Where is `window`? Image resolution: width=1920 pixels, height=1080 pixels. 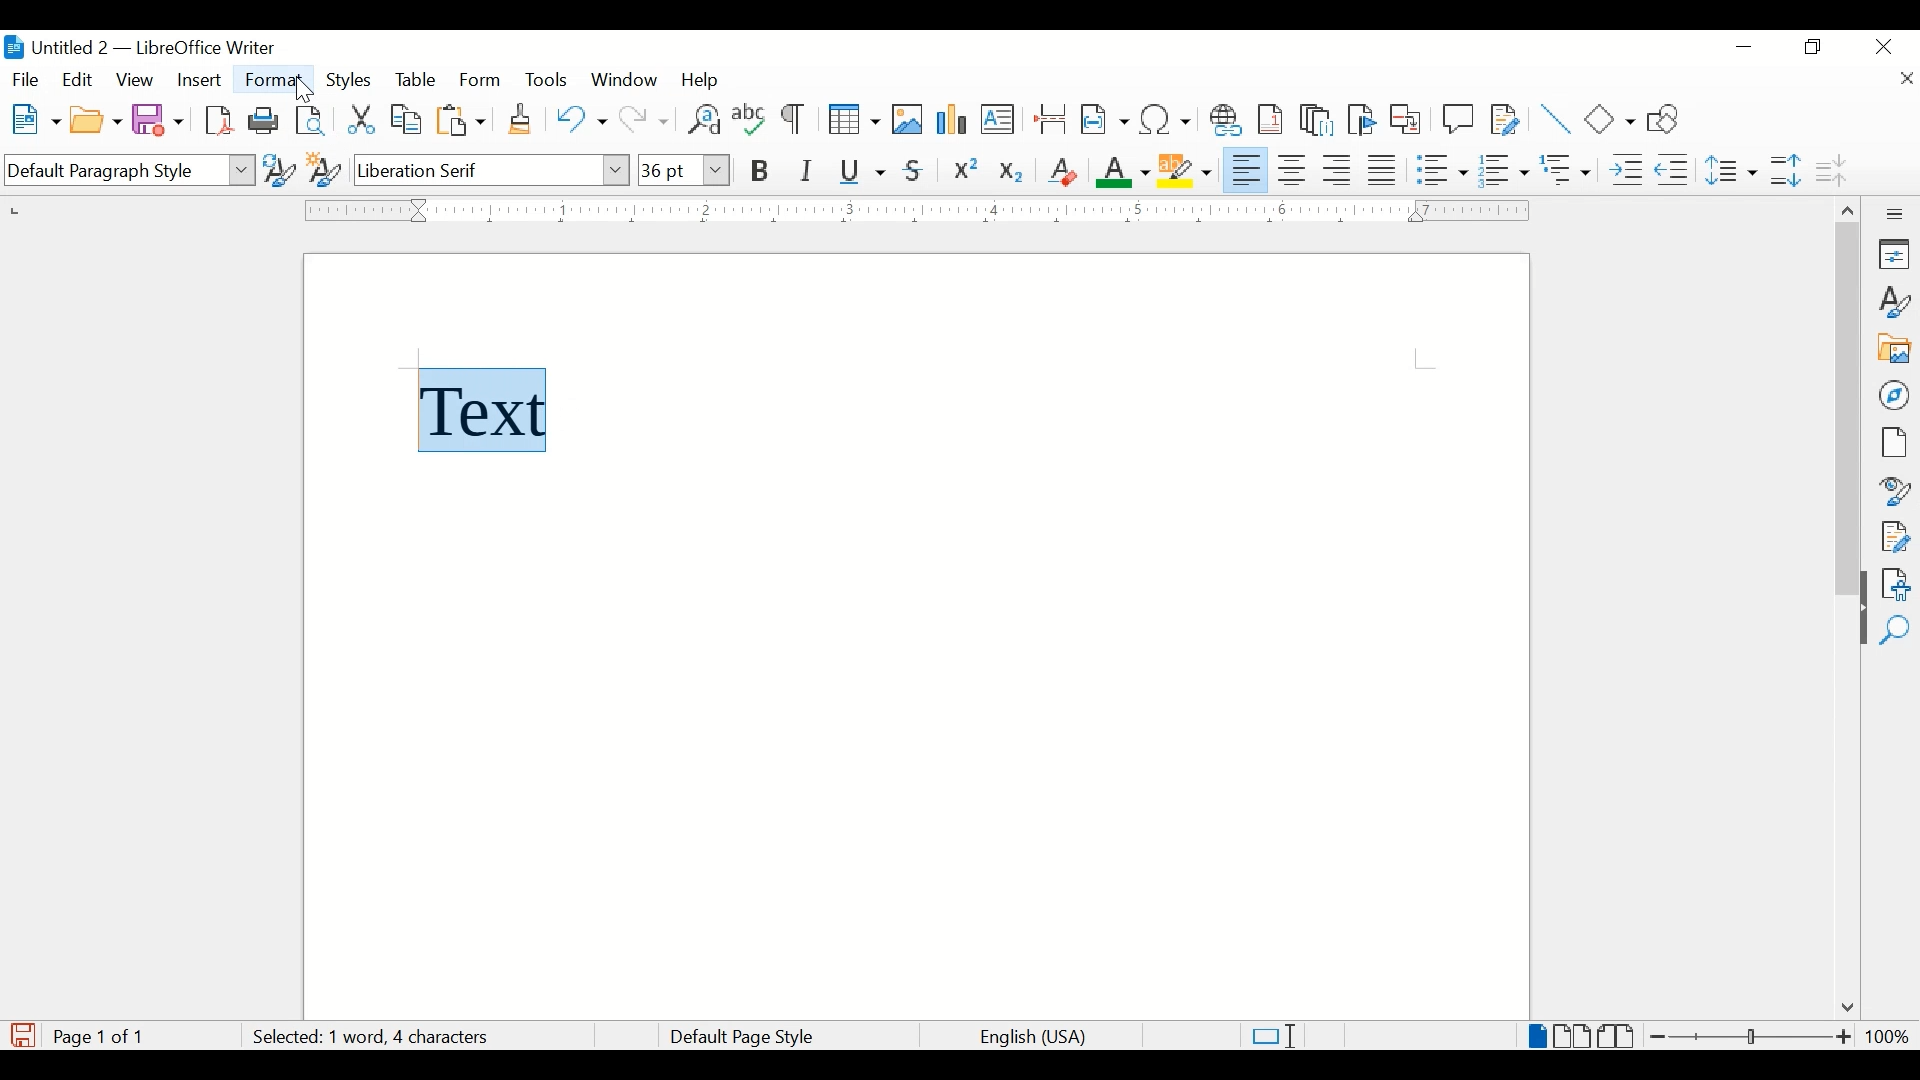 window is located at coordinates (626, 80).